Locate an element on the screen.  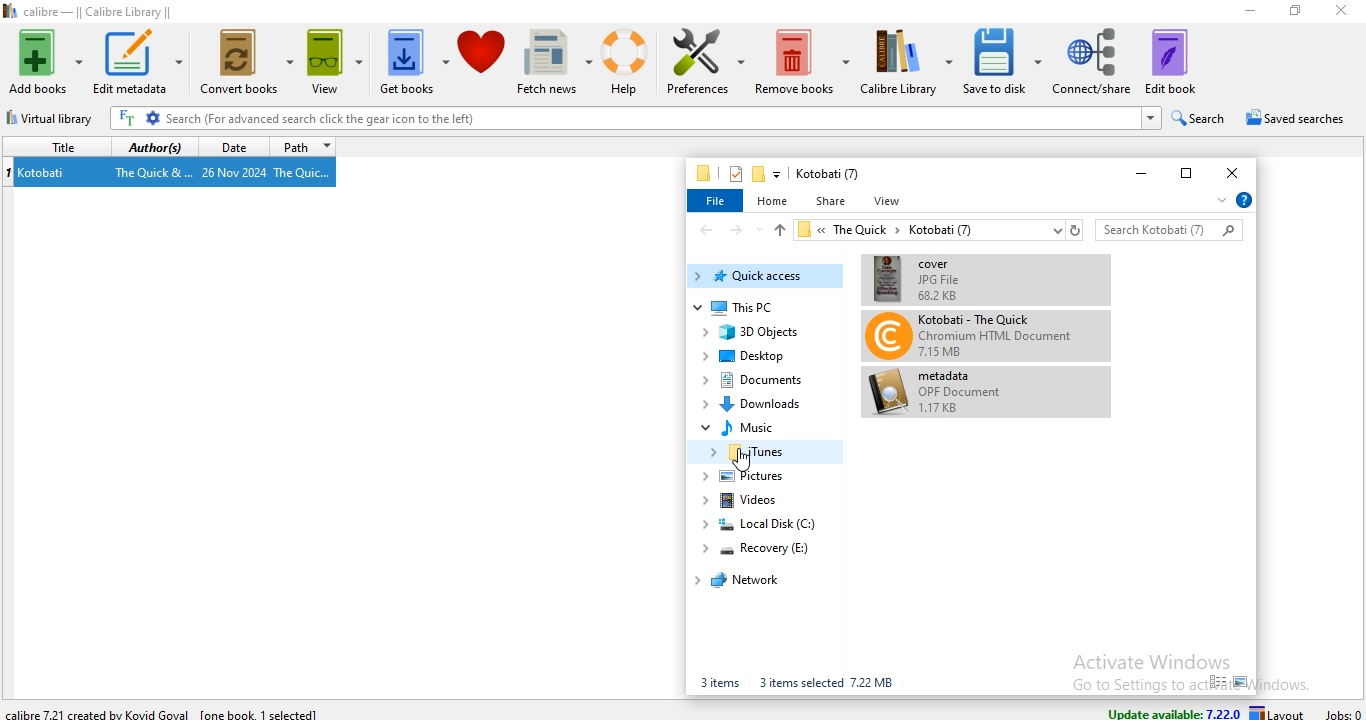
The Quick &... is located at coordinates (151, 171).